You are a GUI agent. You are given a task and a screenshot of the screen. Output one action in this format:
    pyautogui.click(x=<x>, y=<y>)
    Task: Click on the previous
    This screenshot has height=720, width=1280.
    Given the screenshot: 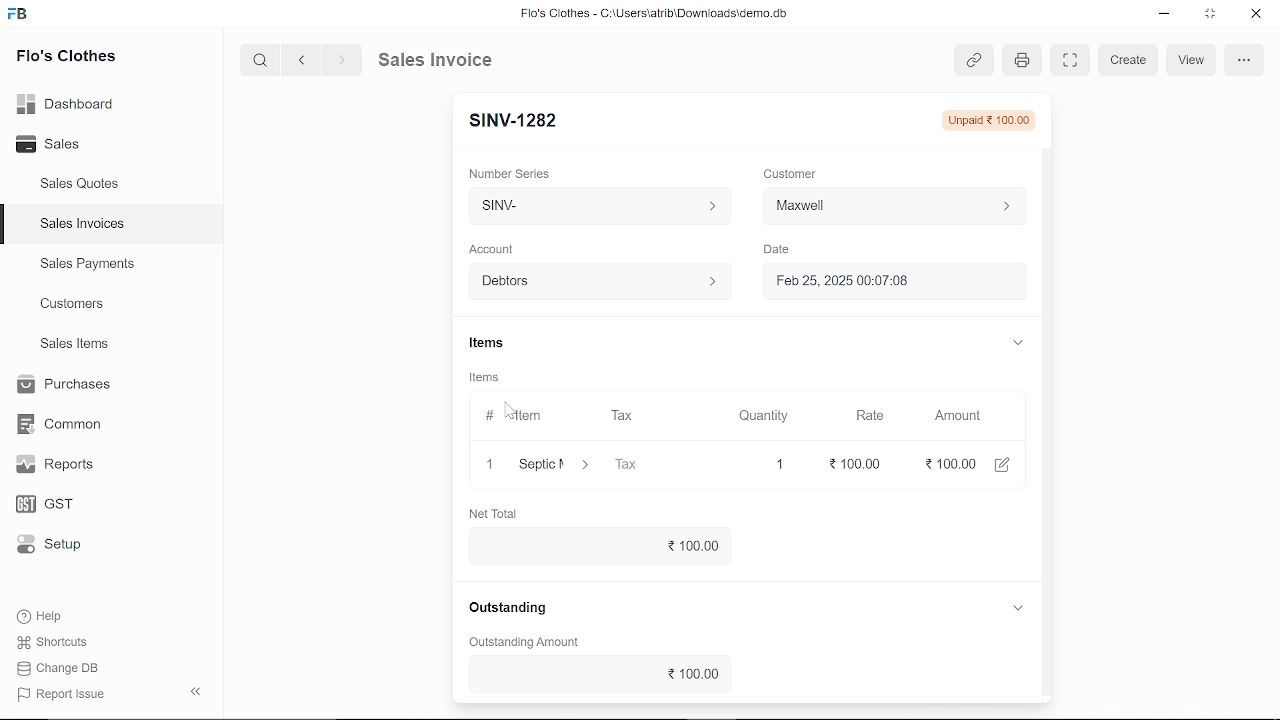 What is the action you would take?
    pyautogui.click(x=303, y=60)
    